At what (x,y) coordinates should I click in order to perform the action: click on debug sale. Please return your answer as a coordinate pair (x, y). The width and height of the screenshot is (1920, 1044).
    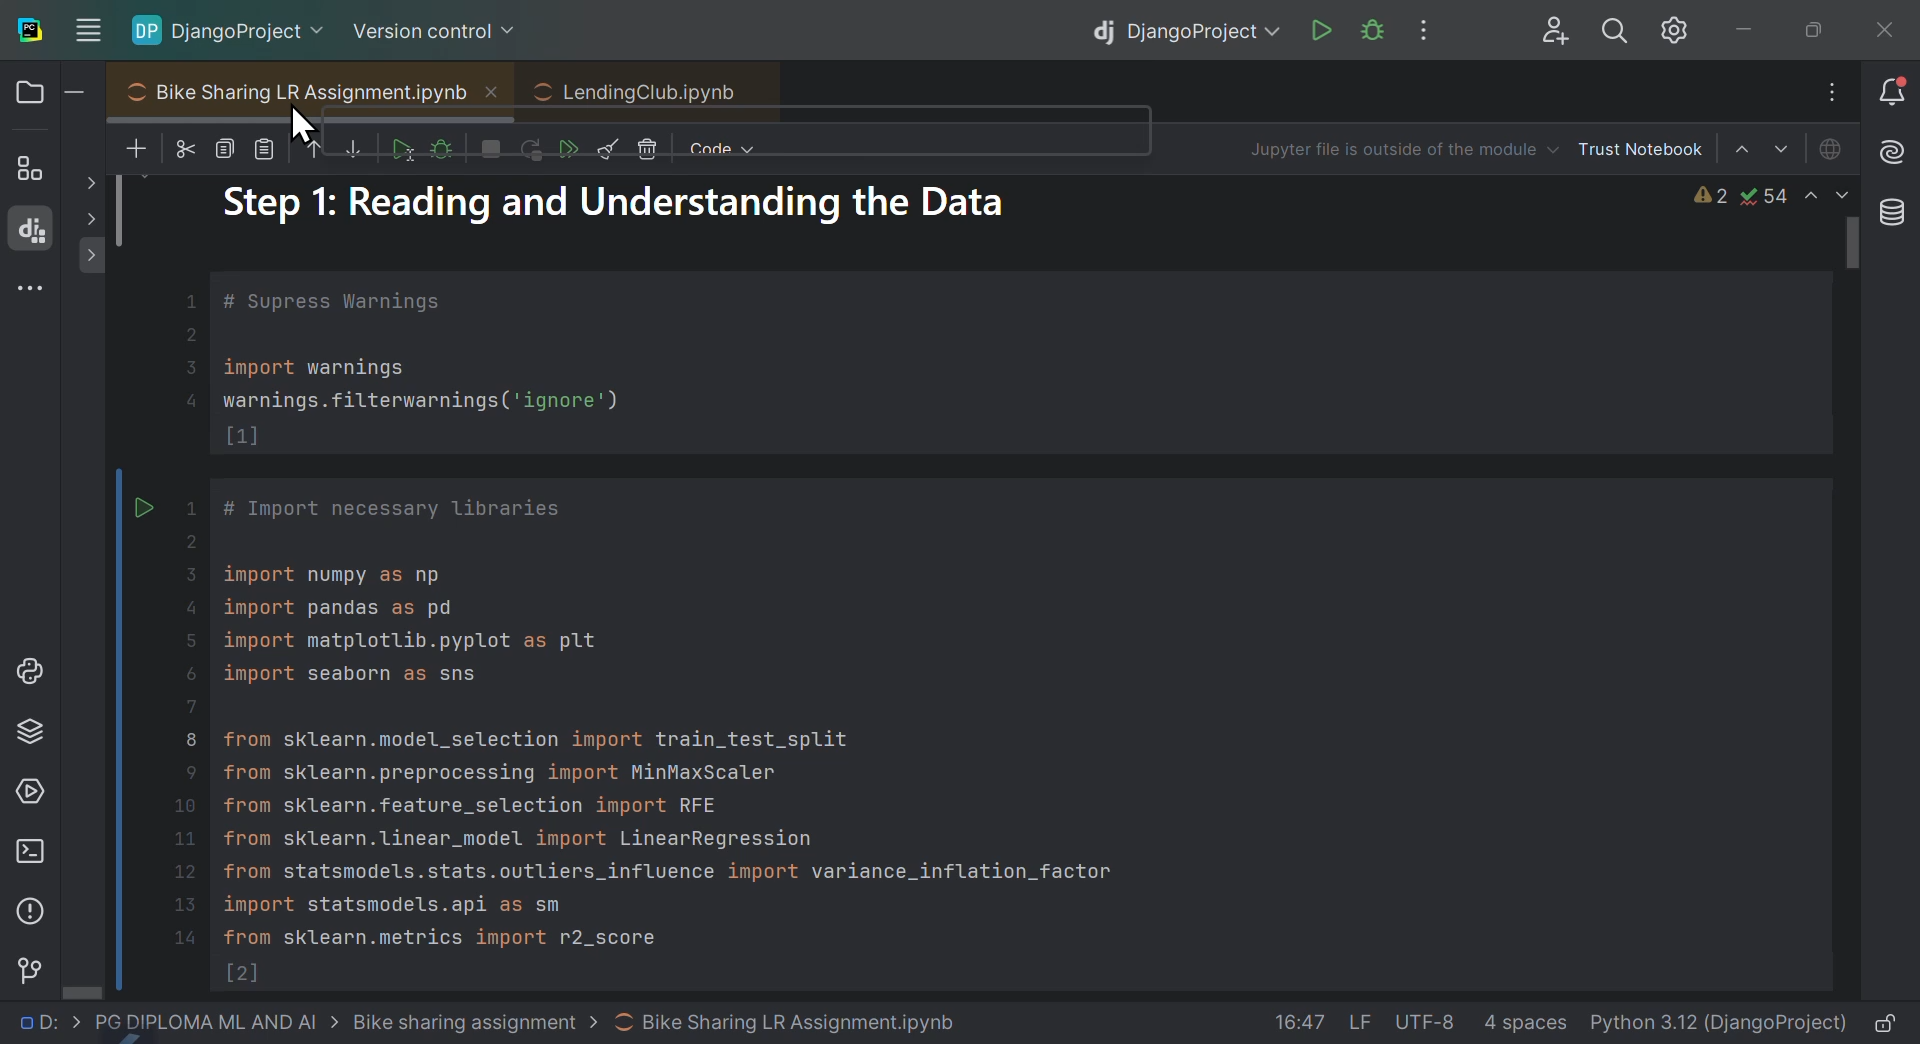
    Looking at the image, I should click on (447, 148).